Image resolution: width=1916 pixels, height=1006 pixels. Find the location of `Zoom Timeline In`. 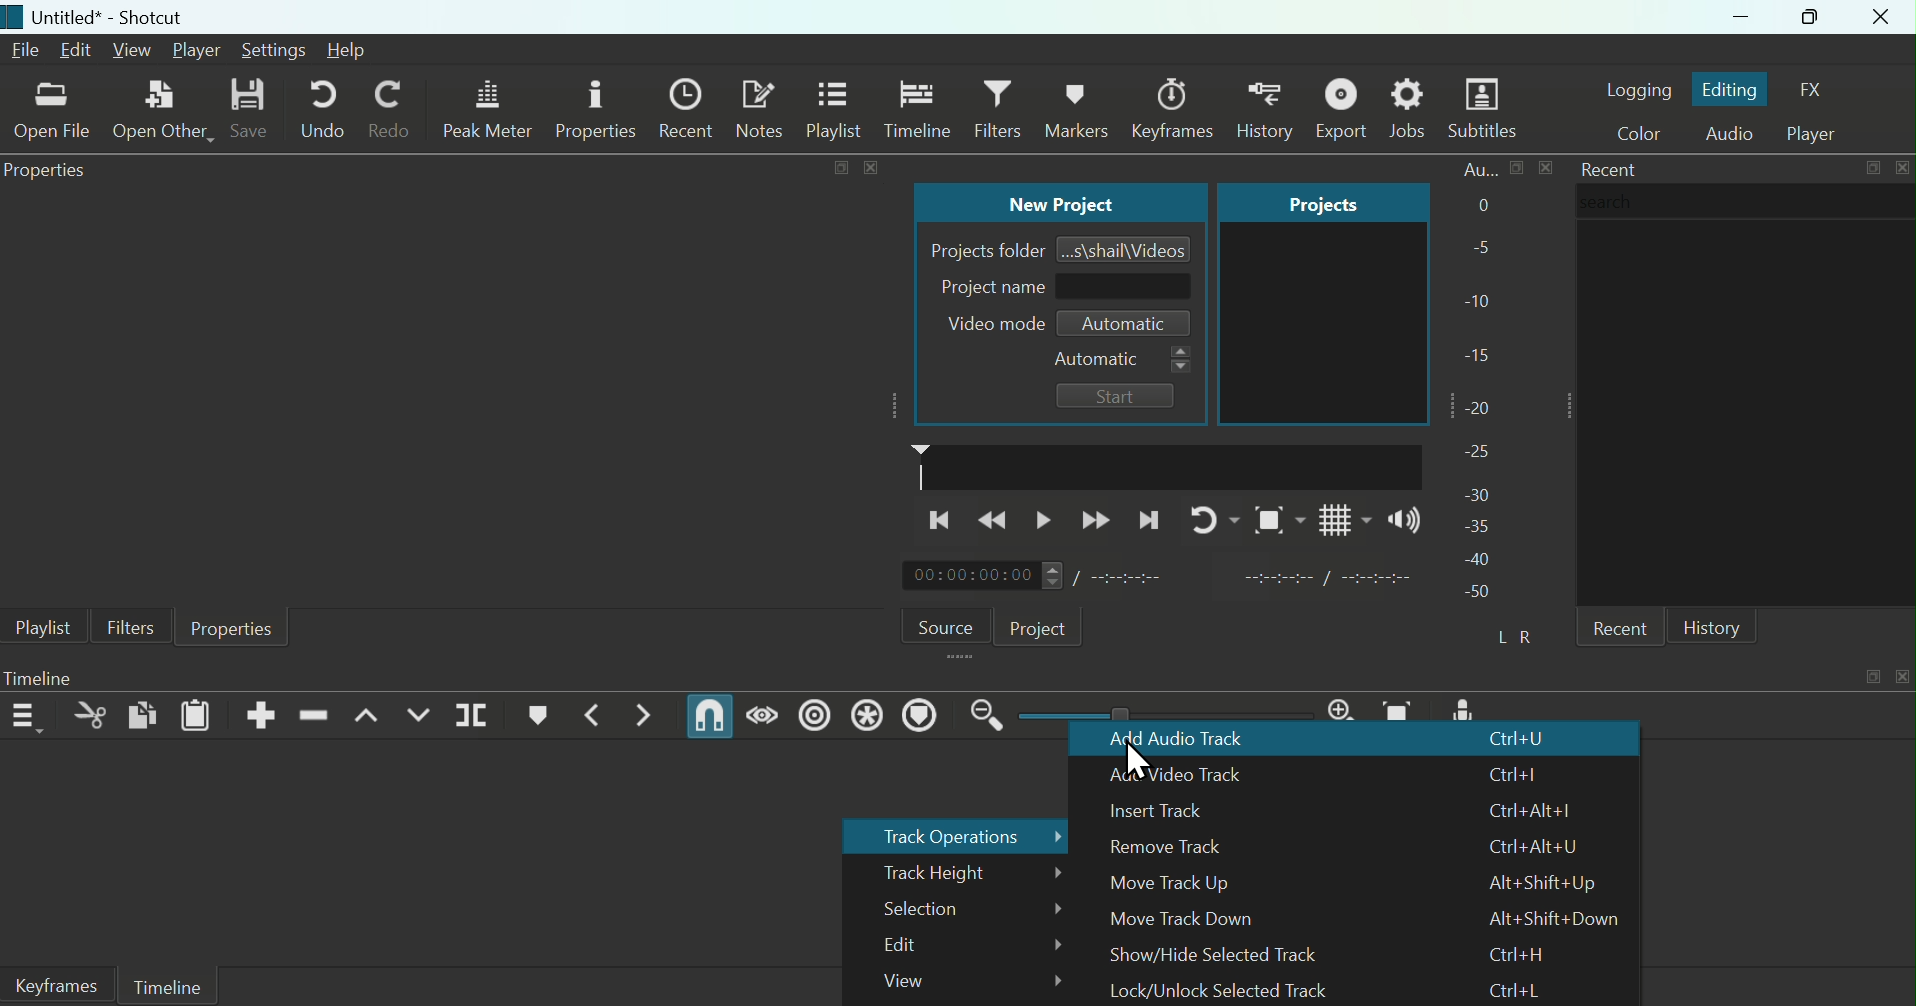

Zoom Timeline In is located at coordinates (1340, 708).